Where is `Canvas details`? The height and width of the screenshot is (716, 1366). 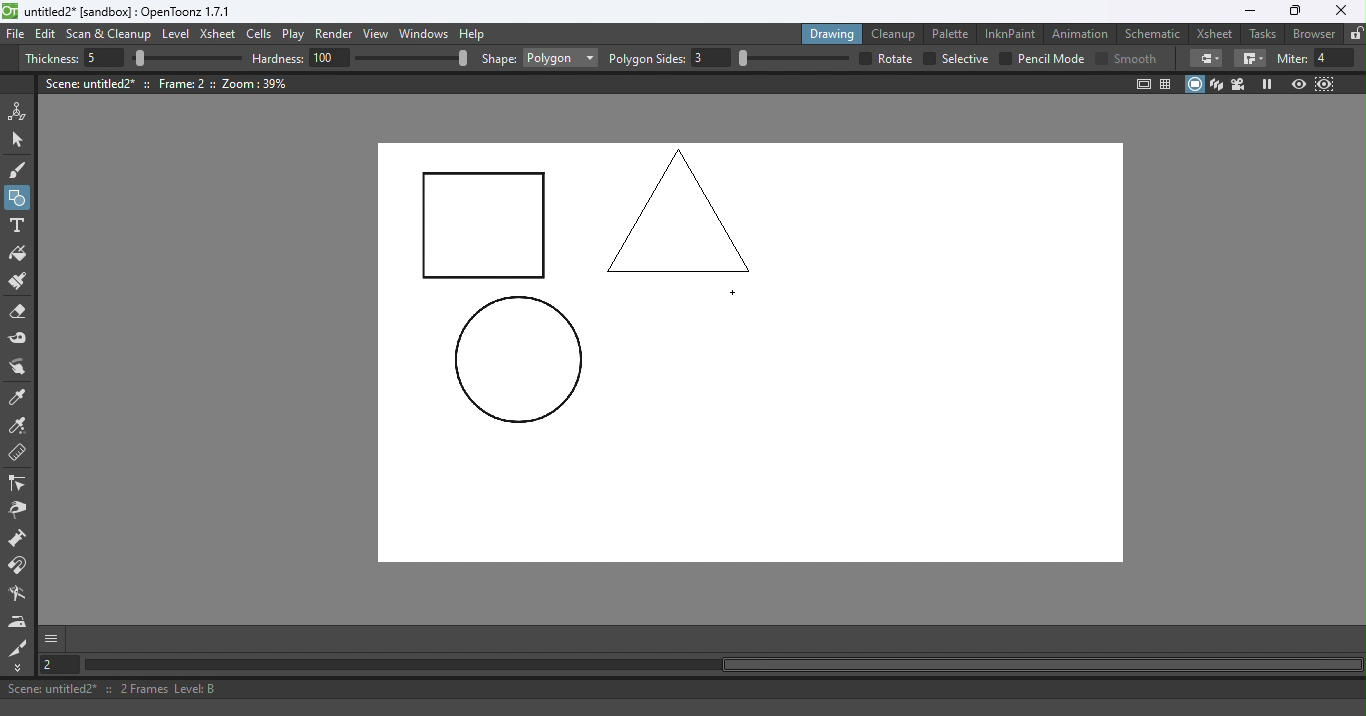
Canvas details is located at coordinates (169, 83).